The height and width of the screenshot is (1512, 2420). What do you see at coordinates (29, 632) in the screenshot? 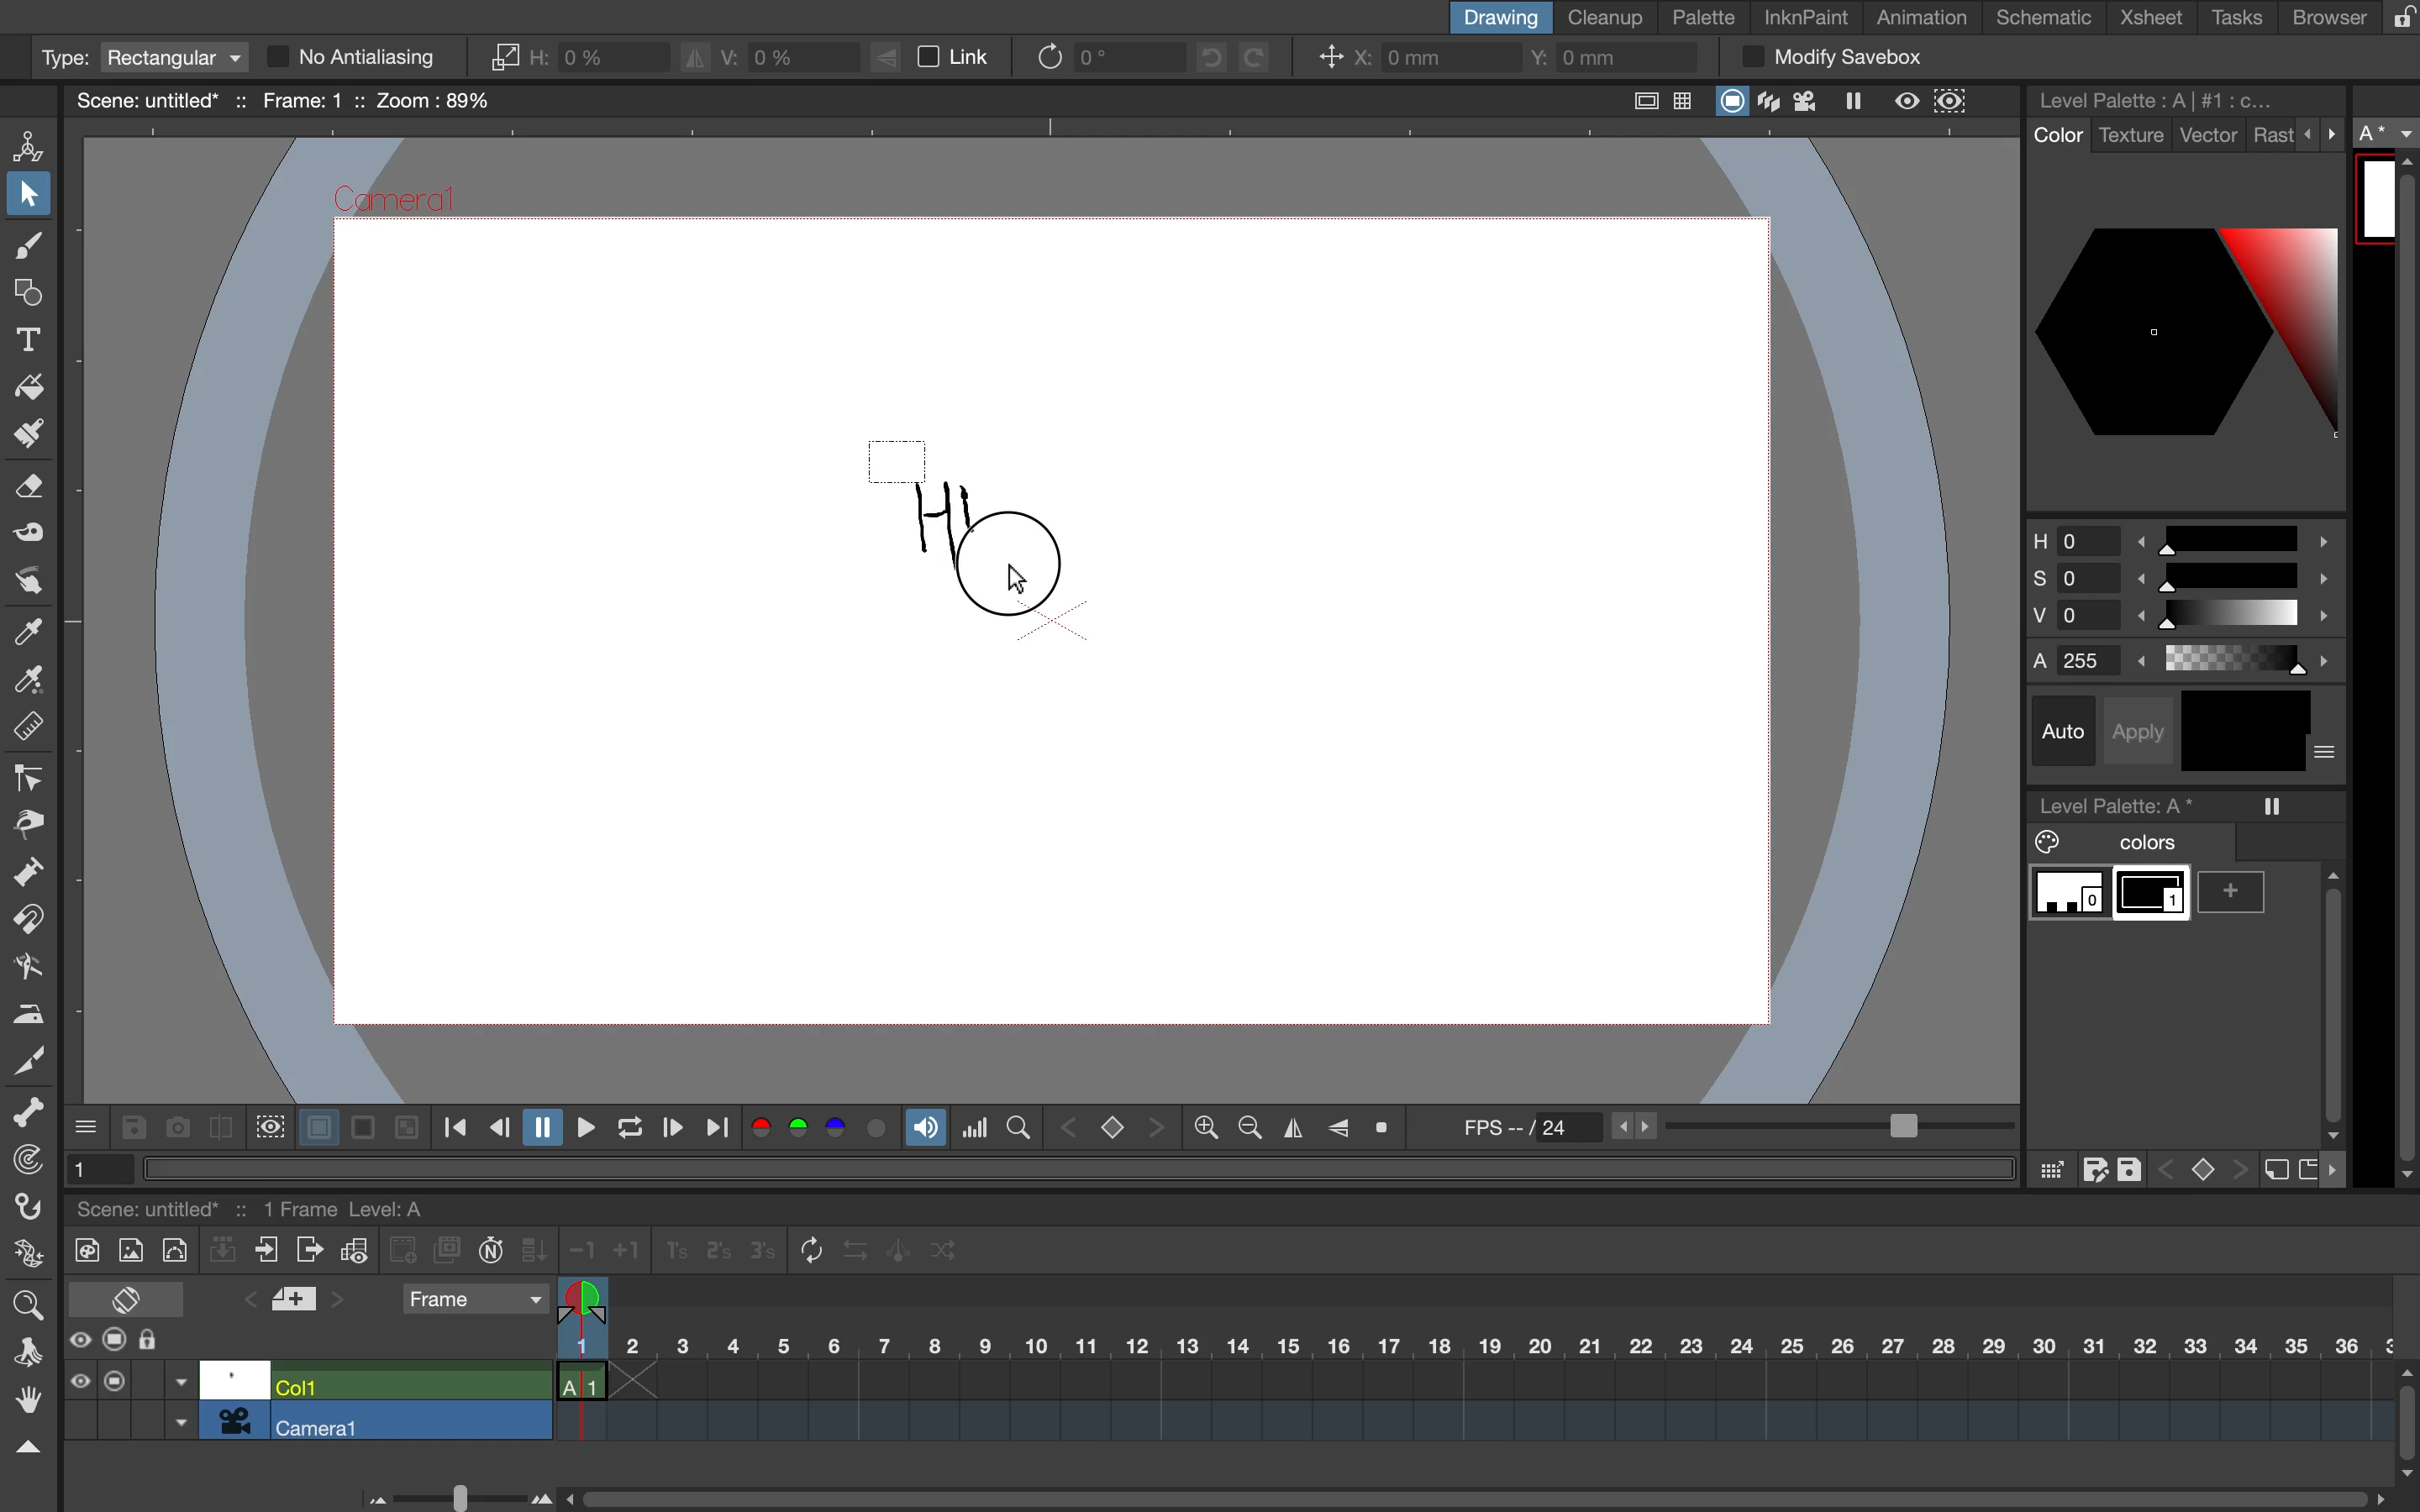
I see `style picker tool` at bounding box center [29, 632].